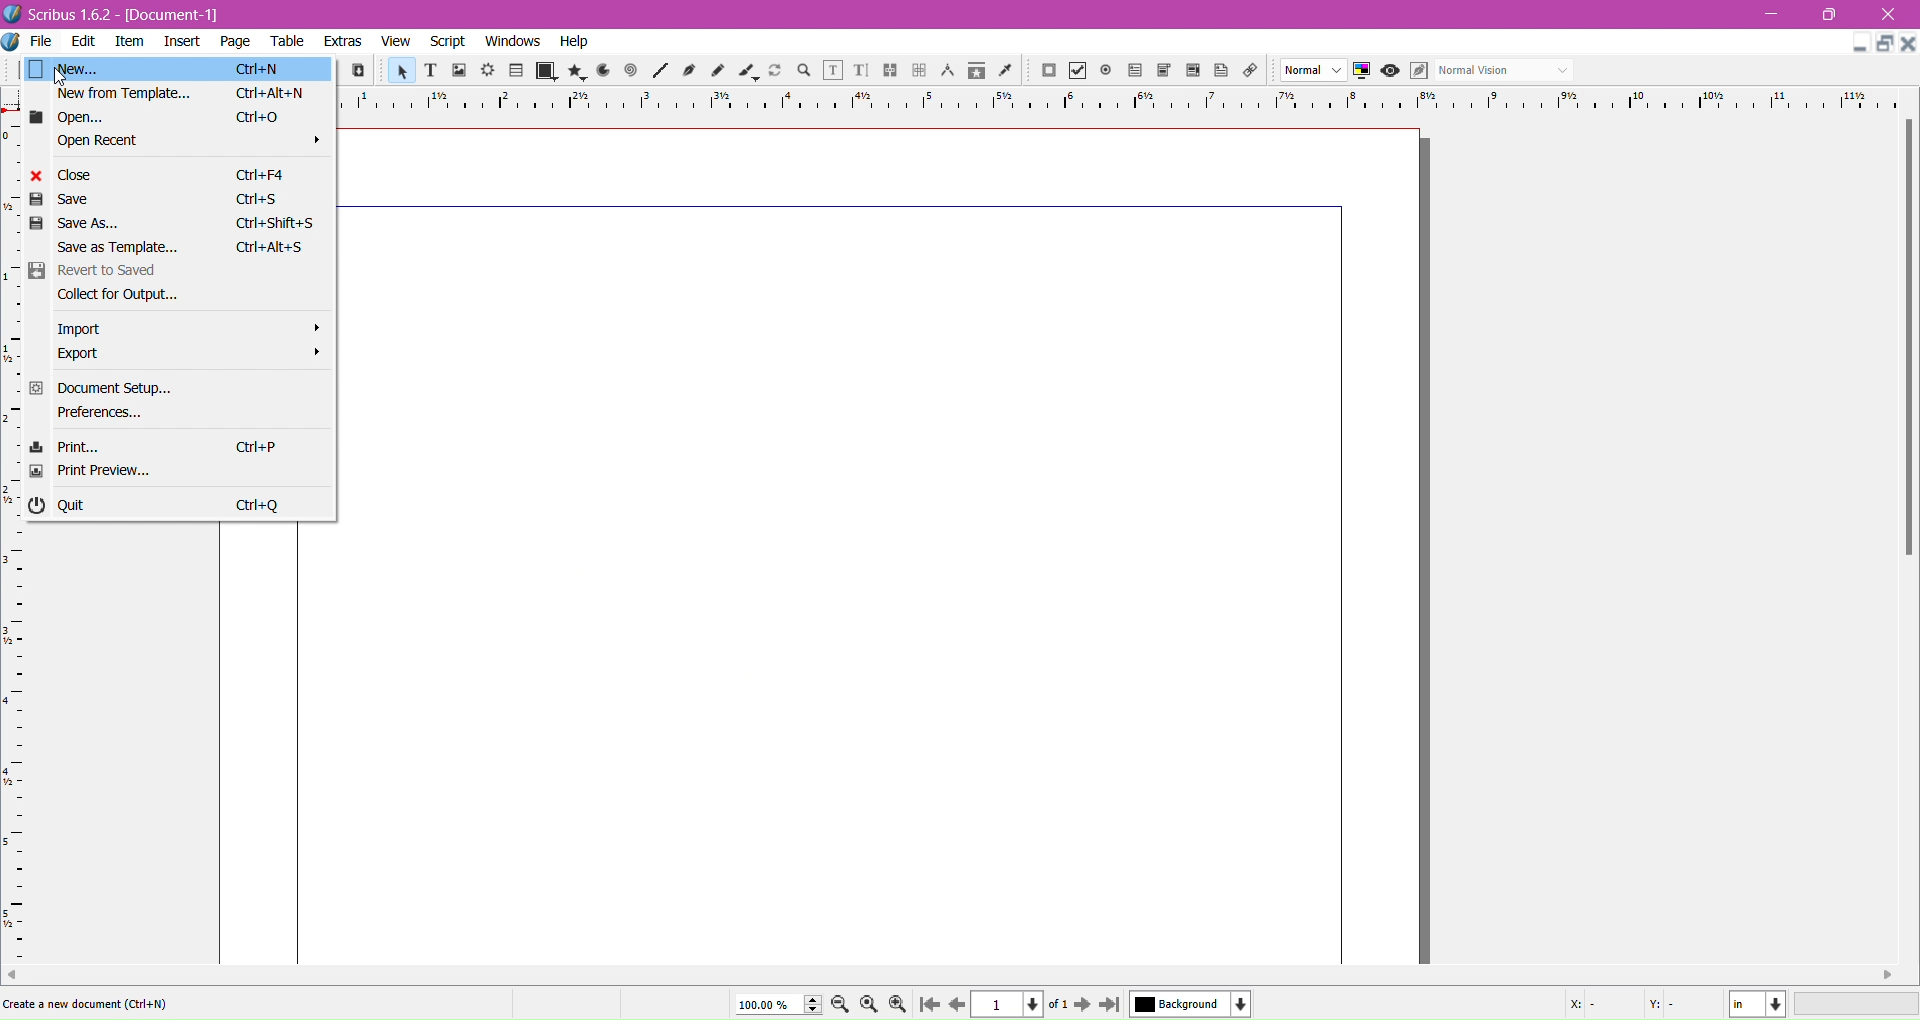 This screenshot has width=1920, height=1020. What do you see at coordinates (85, 40) in the screenshot?
I see `Edit` at bounding box center [85, 40].